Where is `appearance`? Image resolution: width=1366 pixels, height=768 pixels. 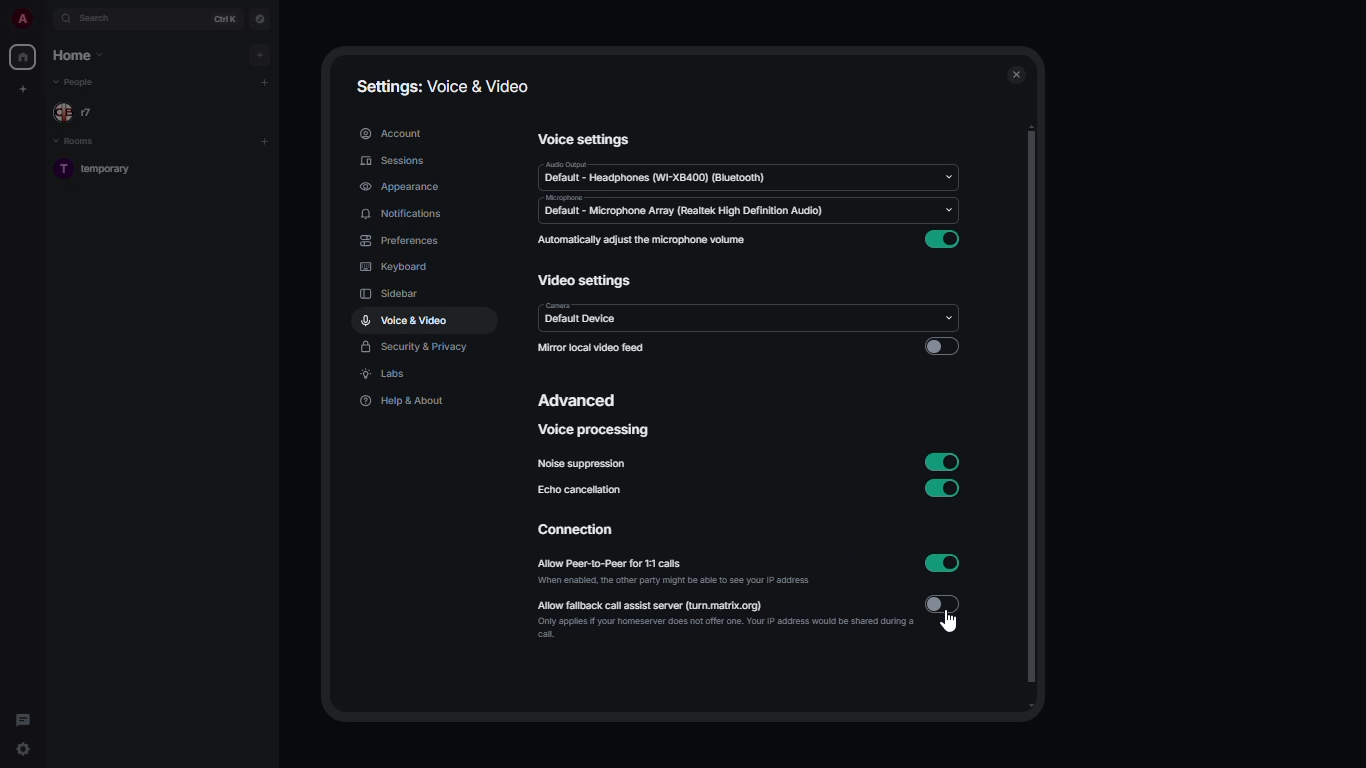
appearance is located at coordinates (399, 188).